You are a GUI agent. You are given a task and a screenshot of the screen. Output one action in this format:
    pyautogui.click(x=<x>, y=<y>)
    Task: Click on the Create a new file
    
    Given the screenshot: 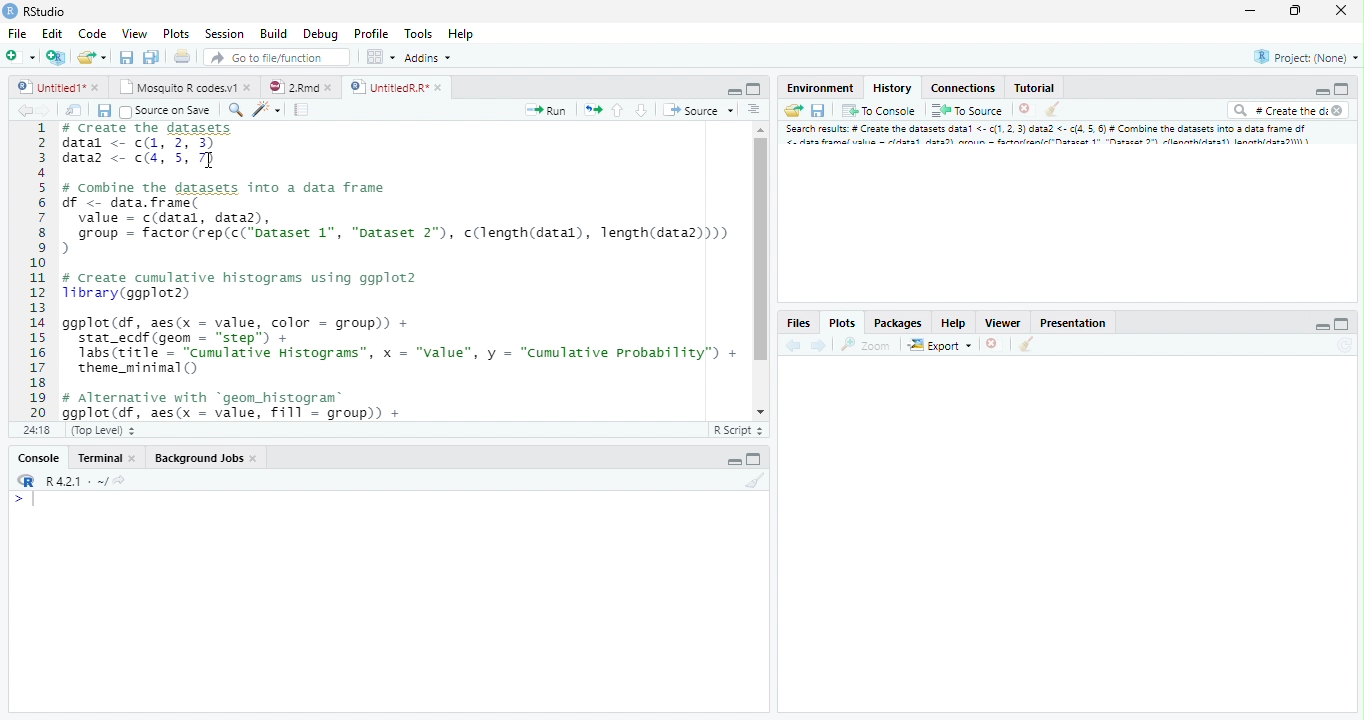 What is the action you would take?
    pyautogui.click(x=94, y=57)
    